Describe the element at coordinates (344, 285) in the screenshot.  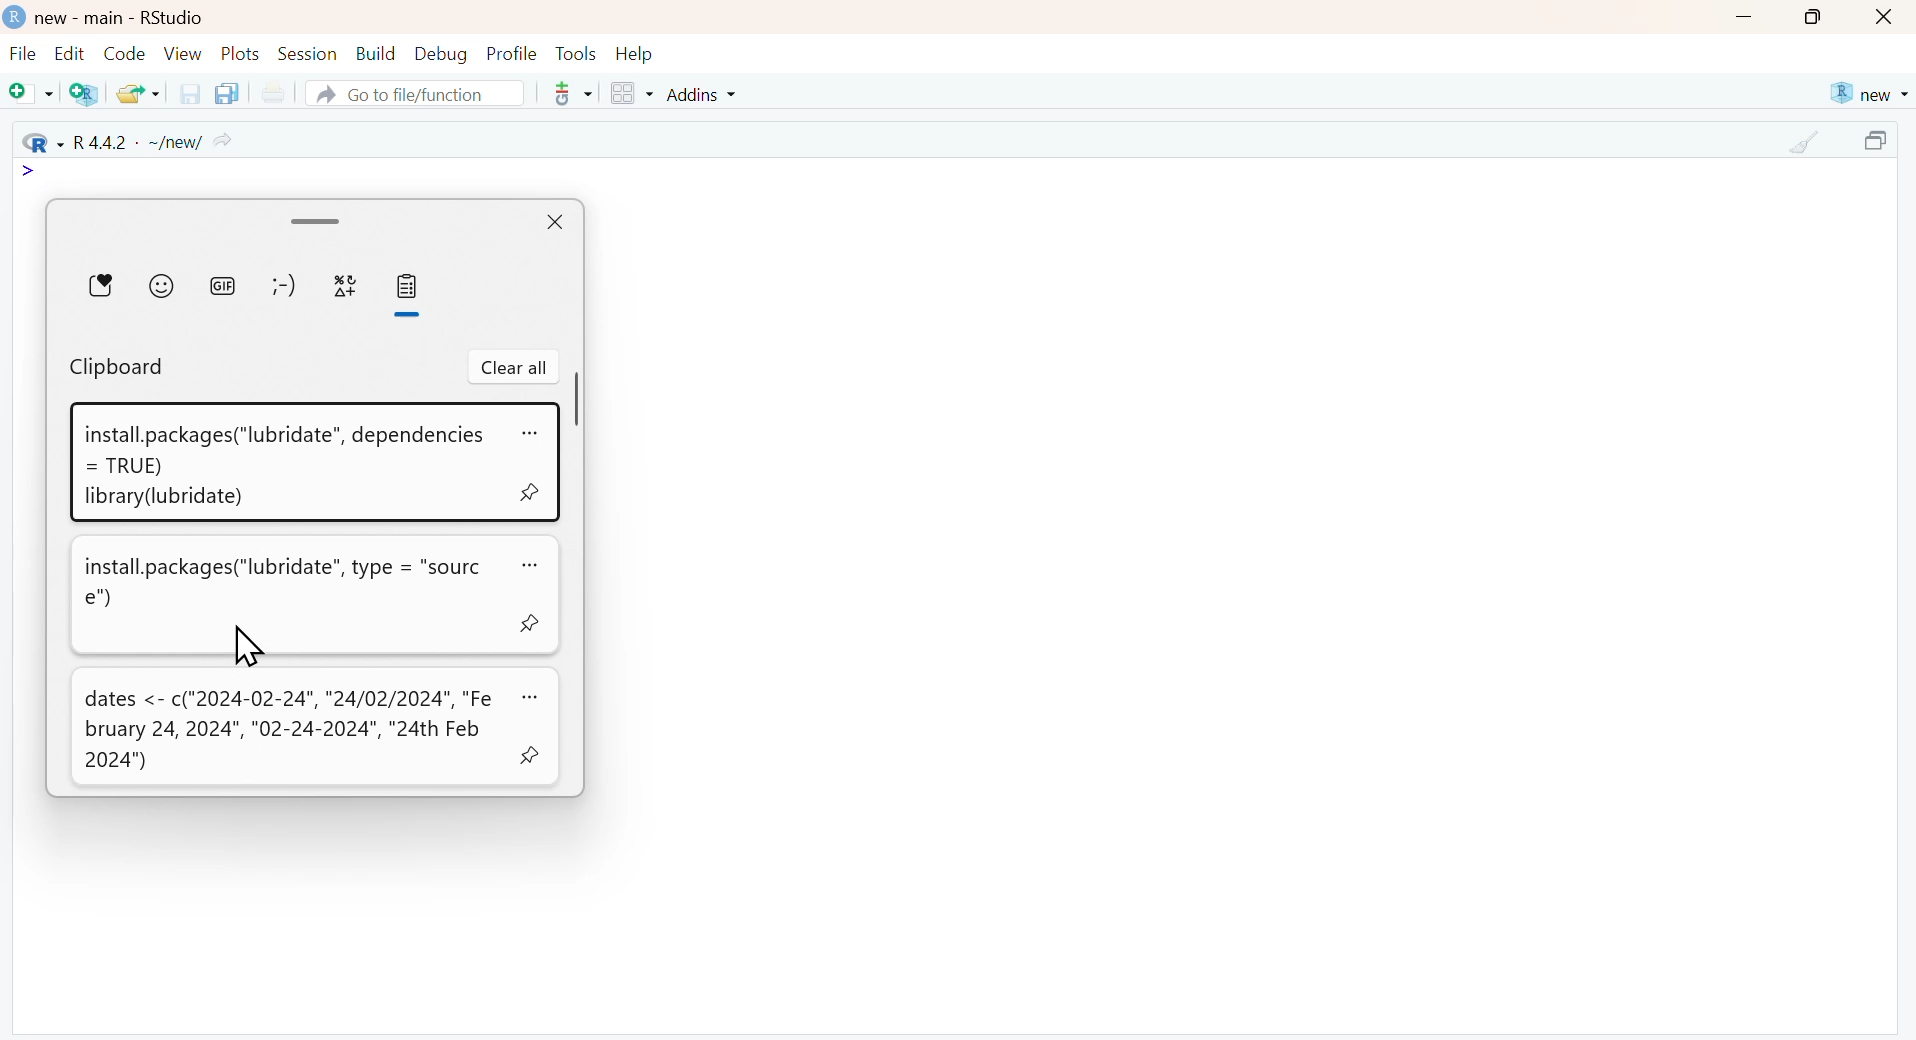
I see `special characters` at that location.